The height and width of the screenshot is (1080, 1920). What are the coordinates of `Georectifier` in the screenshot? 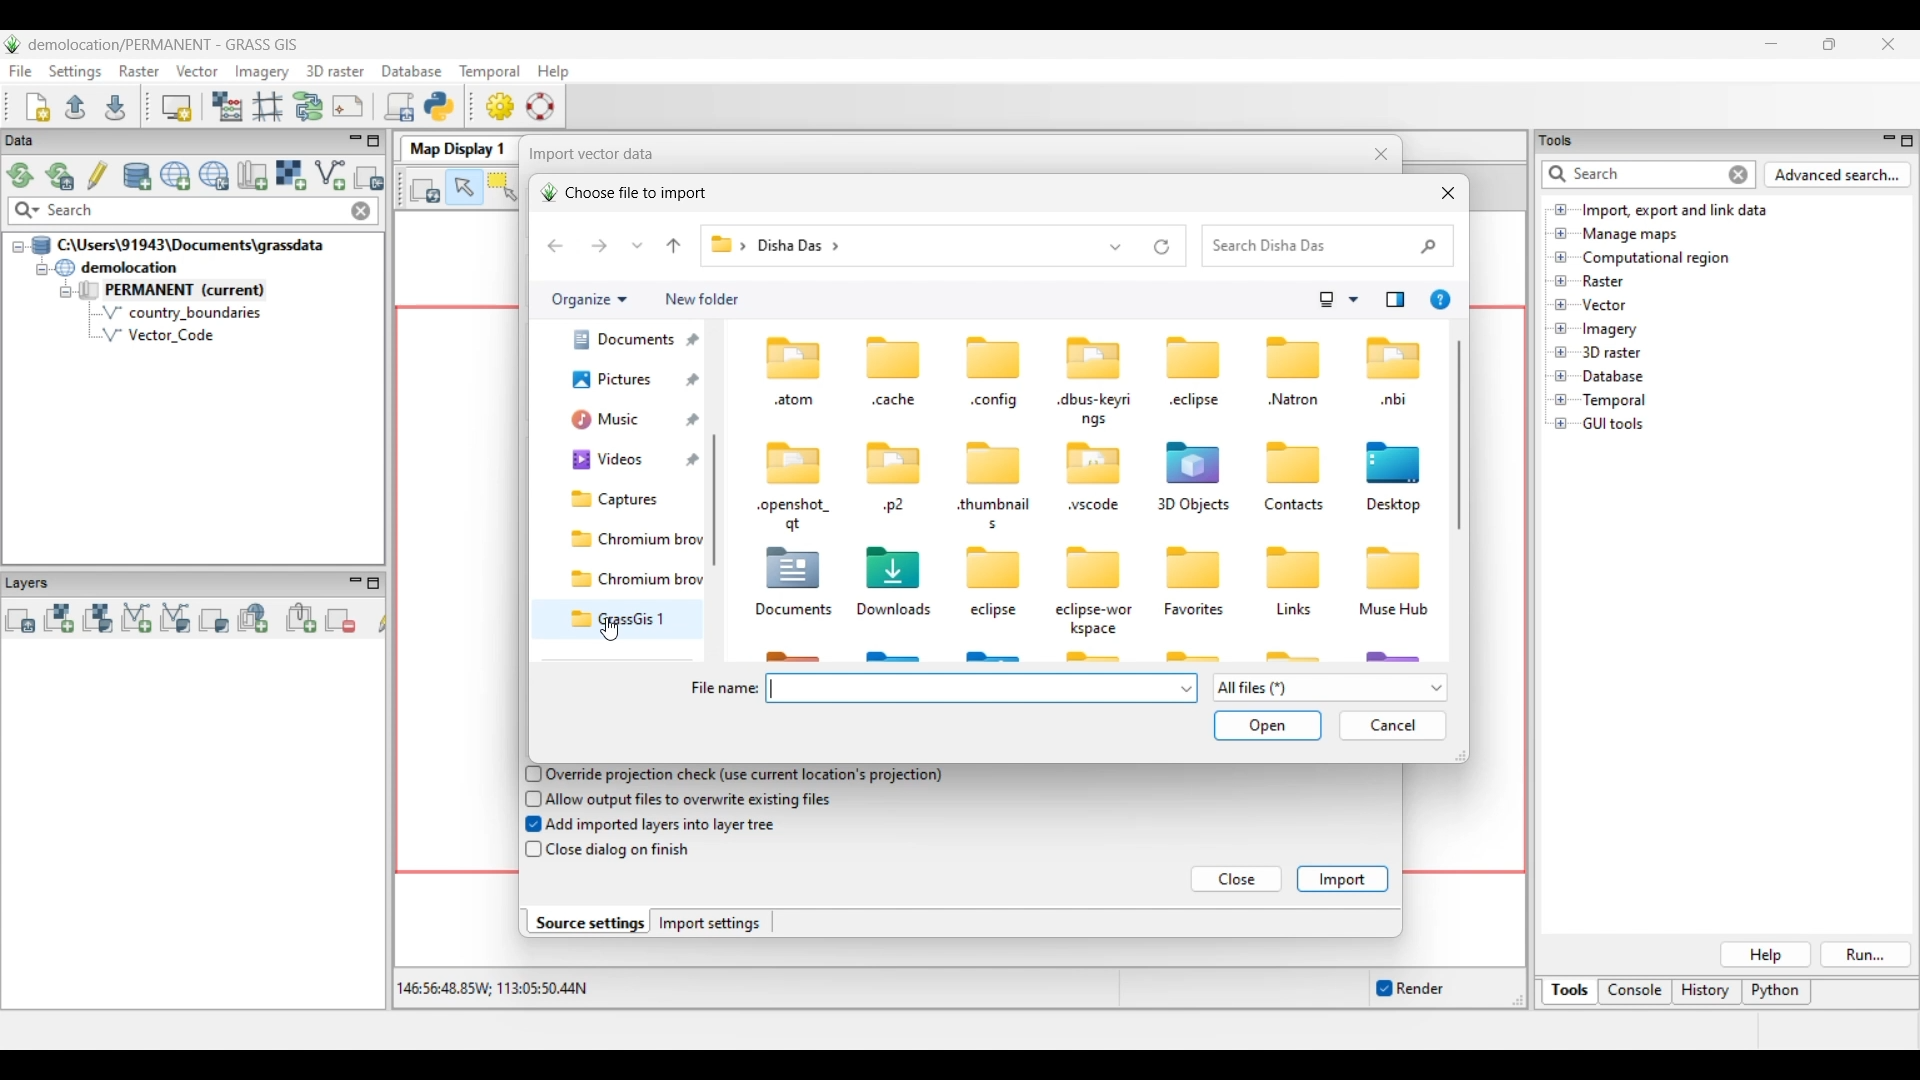 It's located at (268, 107).